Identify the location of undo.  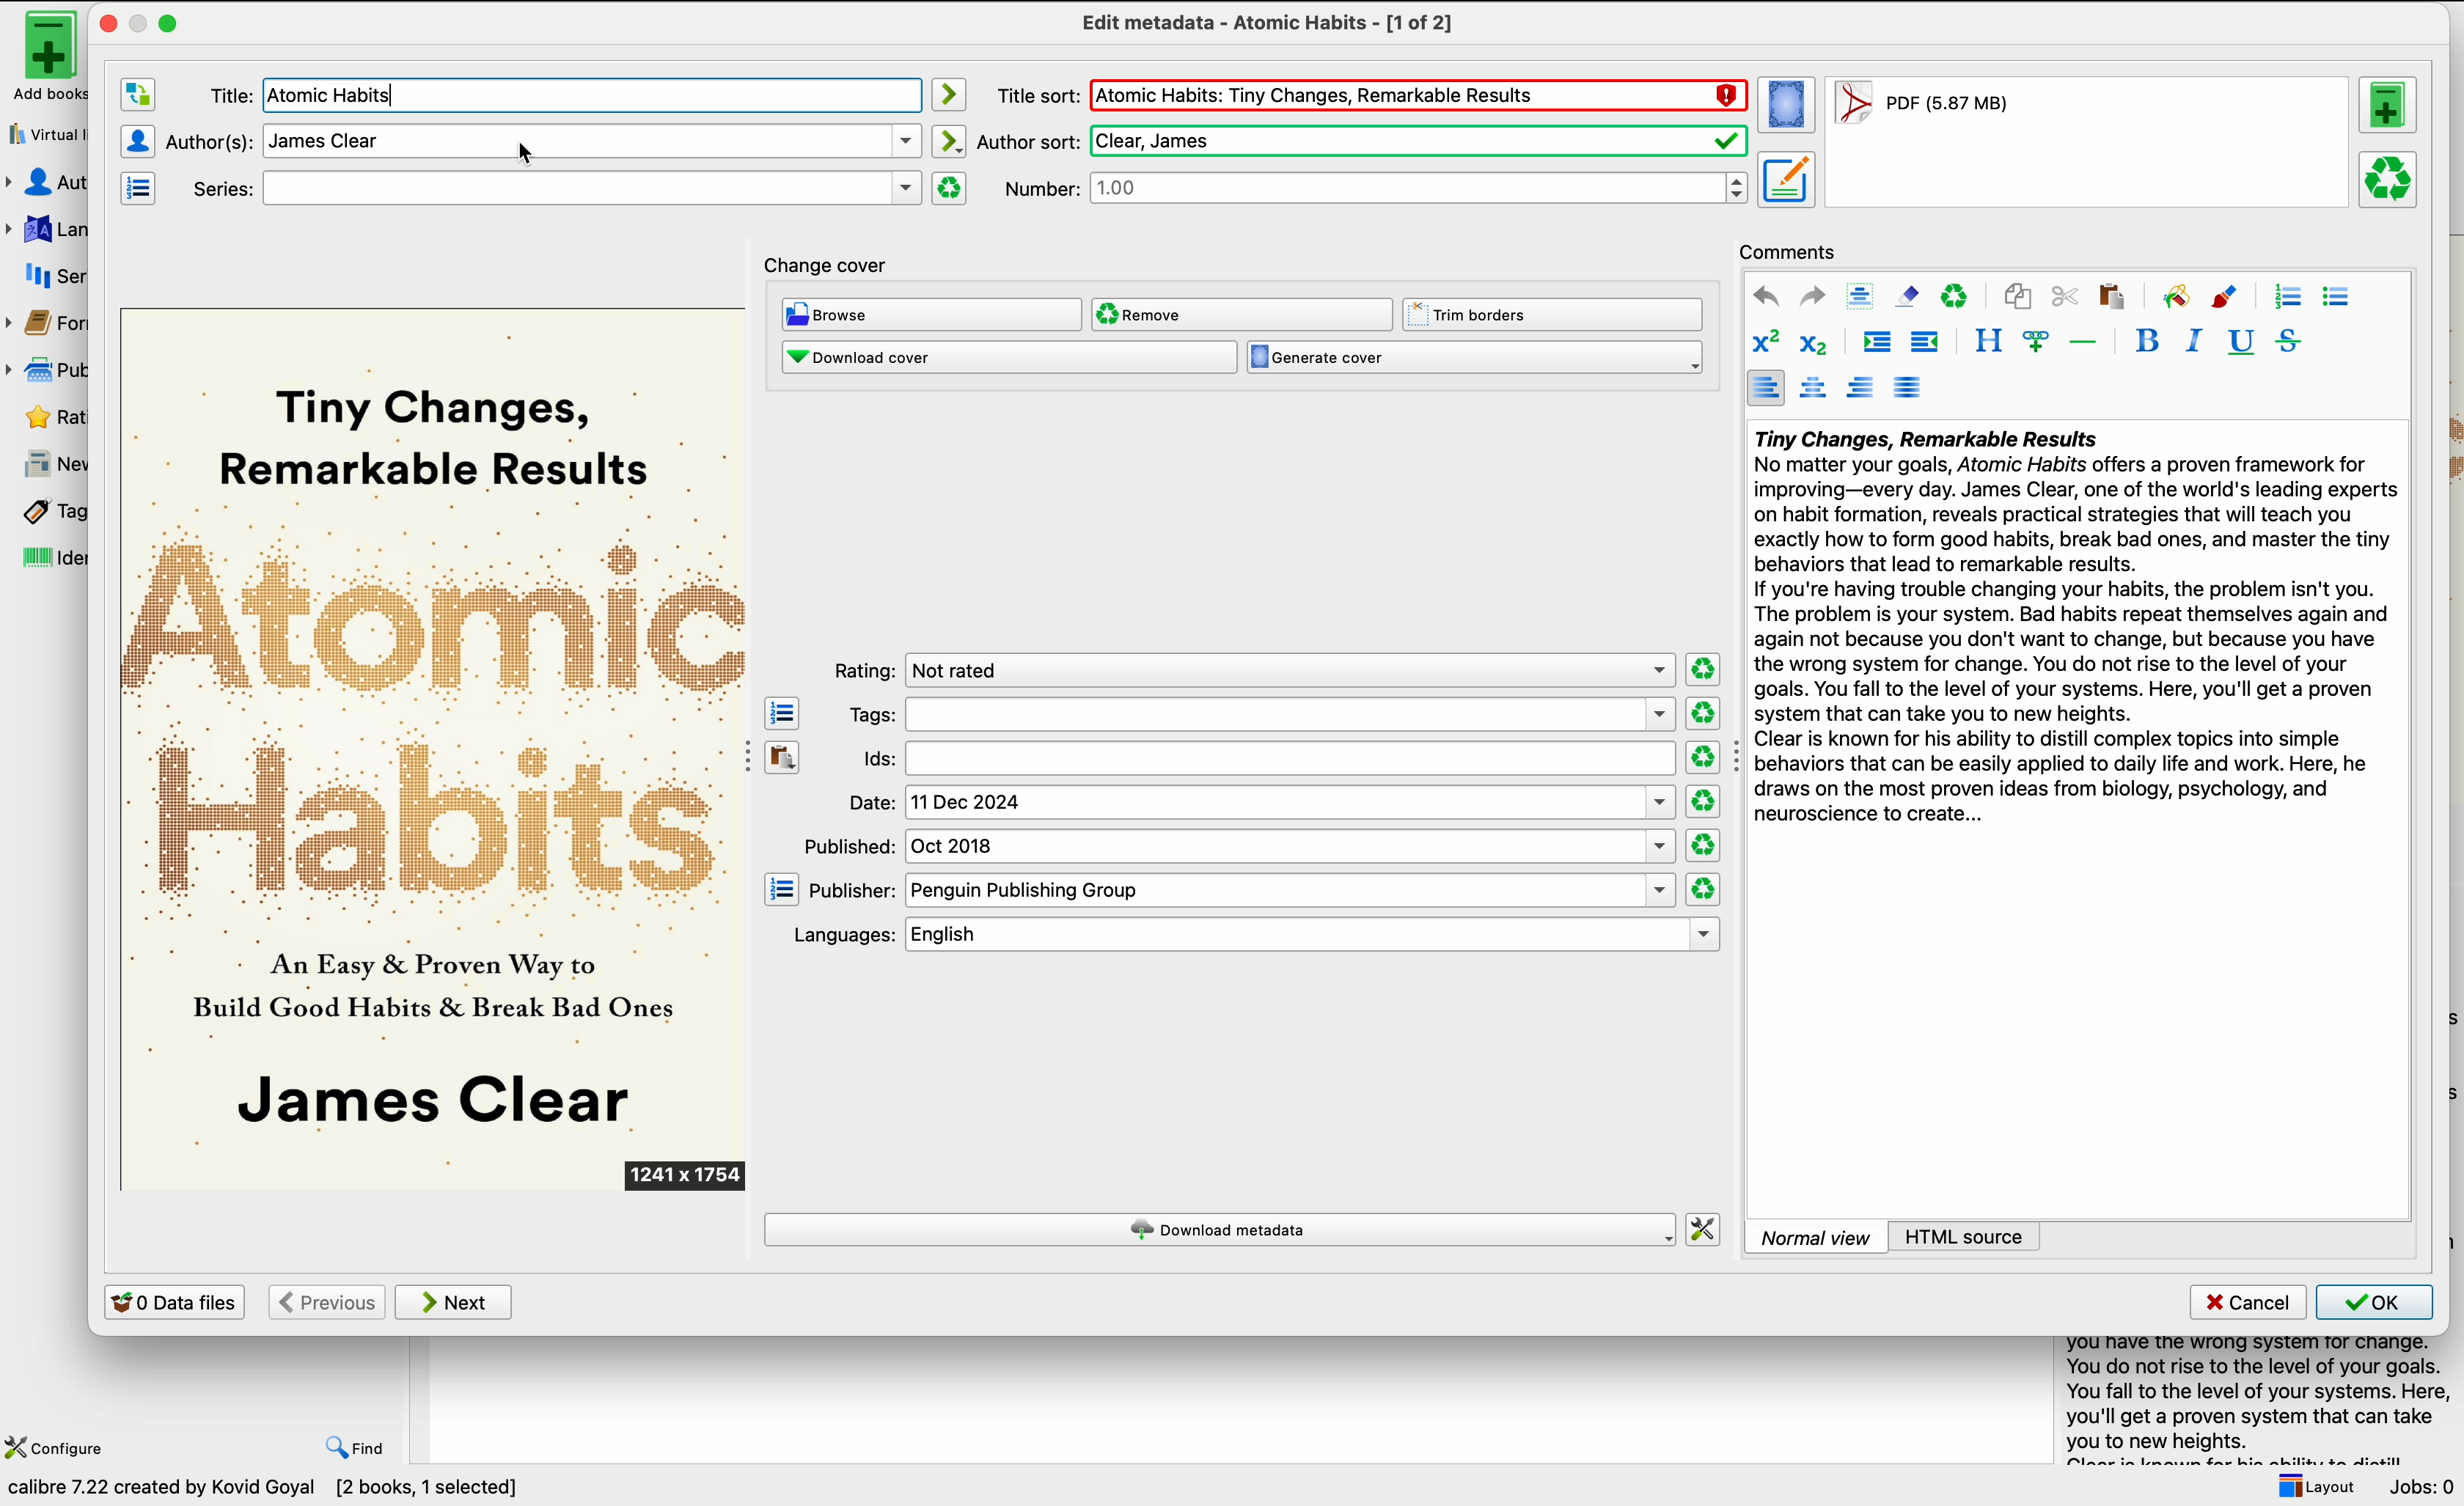
(1766, 296).